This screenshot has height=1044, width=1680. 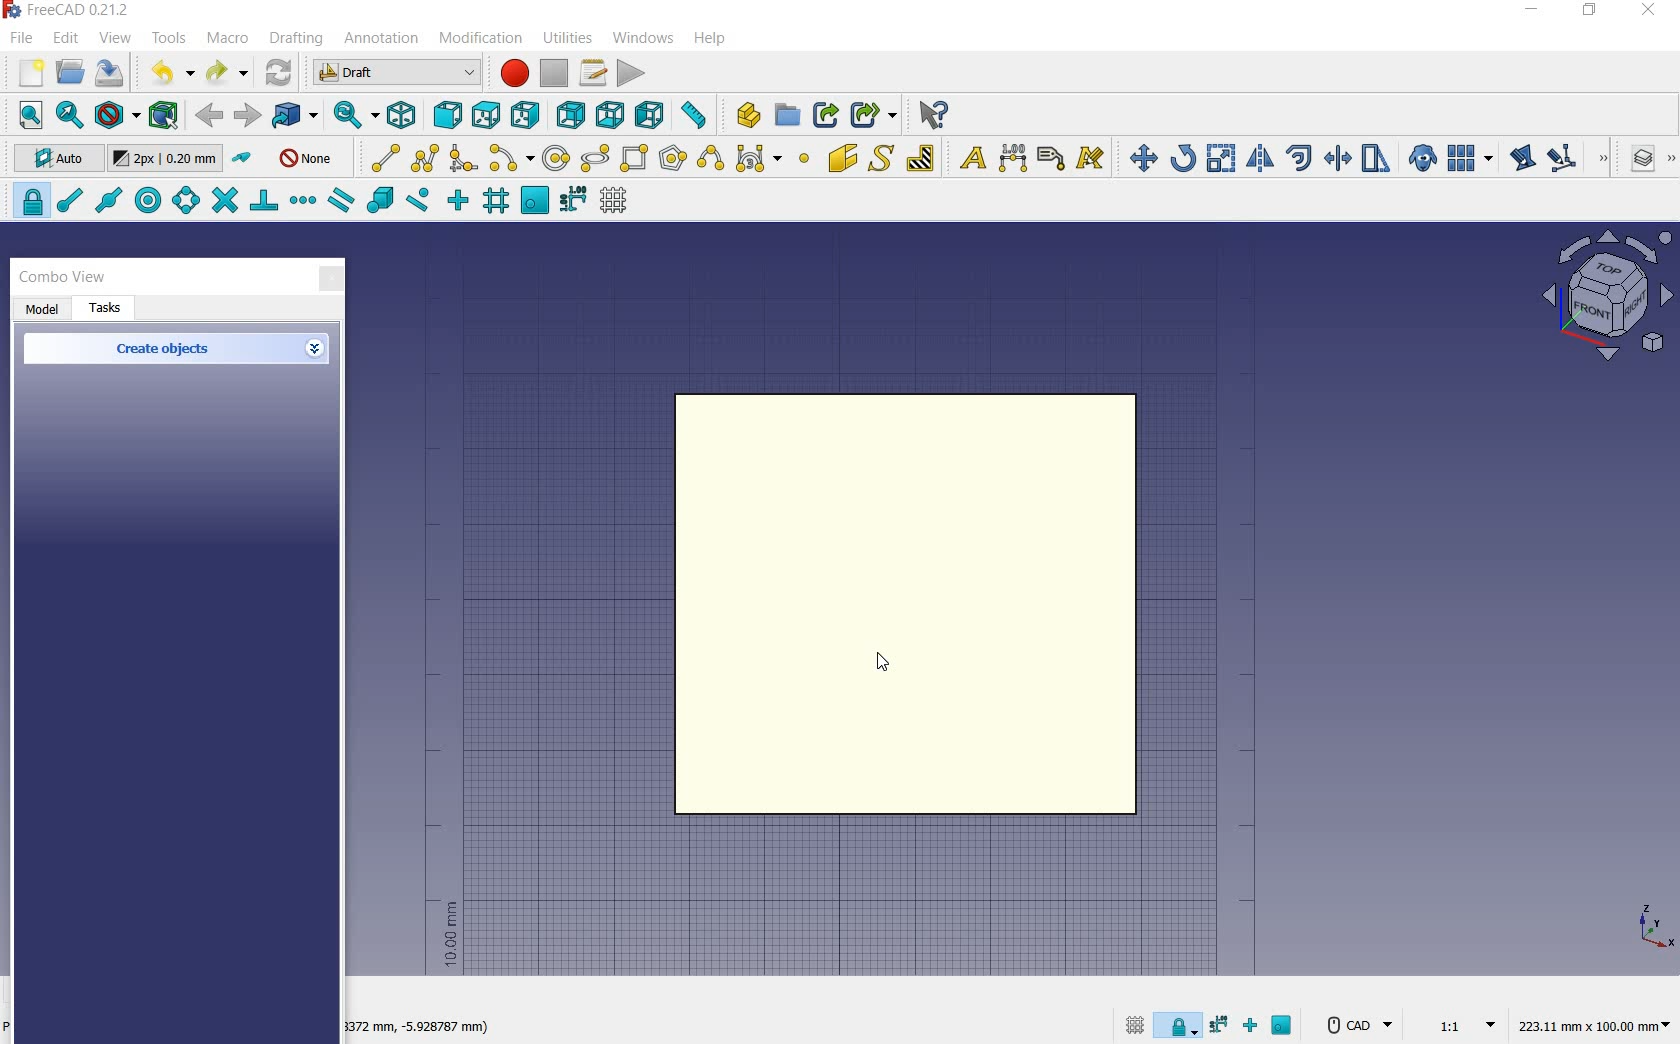 I want to click on snap ortho, so click(x=1254, y=1027).